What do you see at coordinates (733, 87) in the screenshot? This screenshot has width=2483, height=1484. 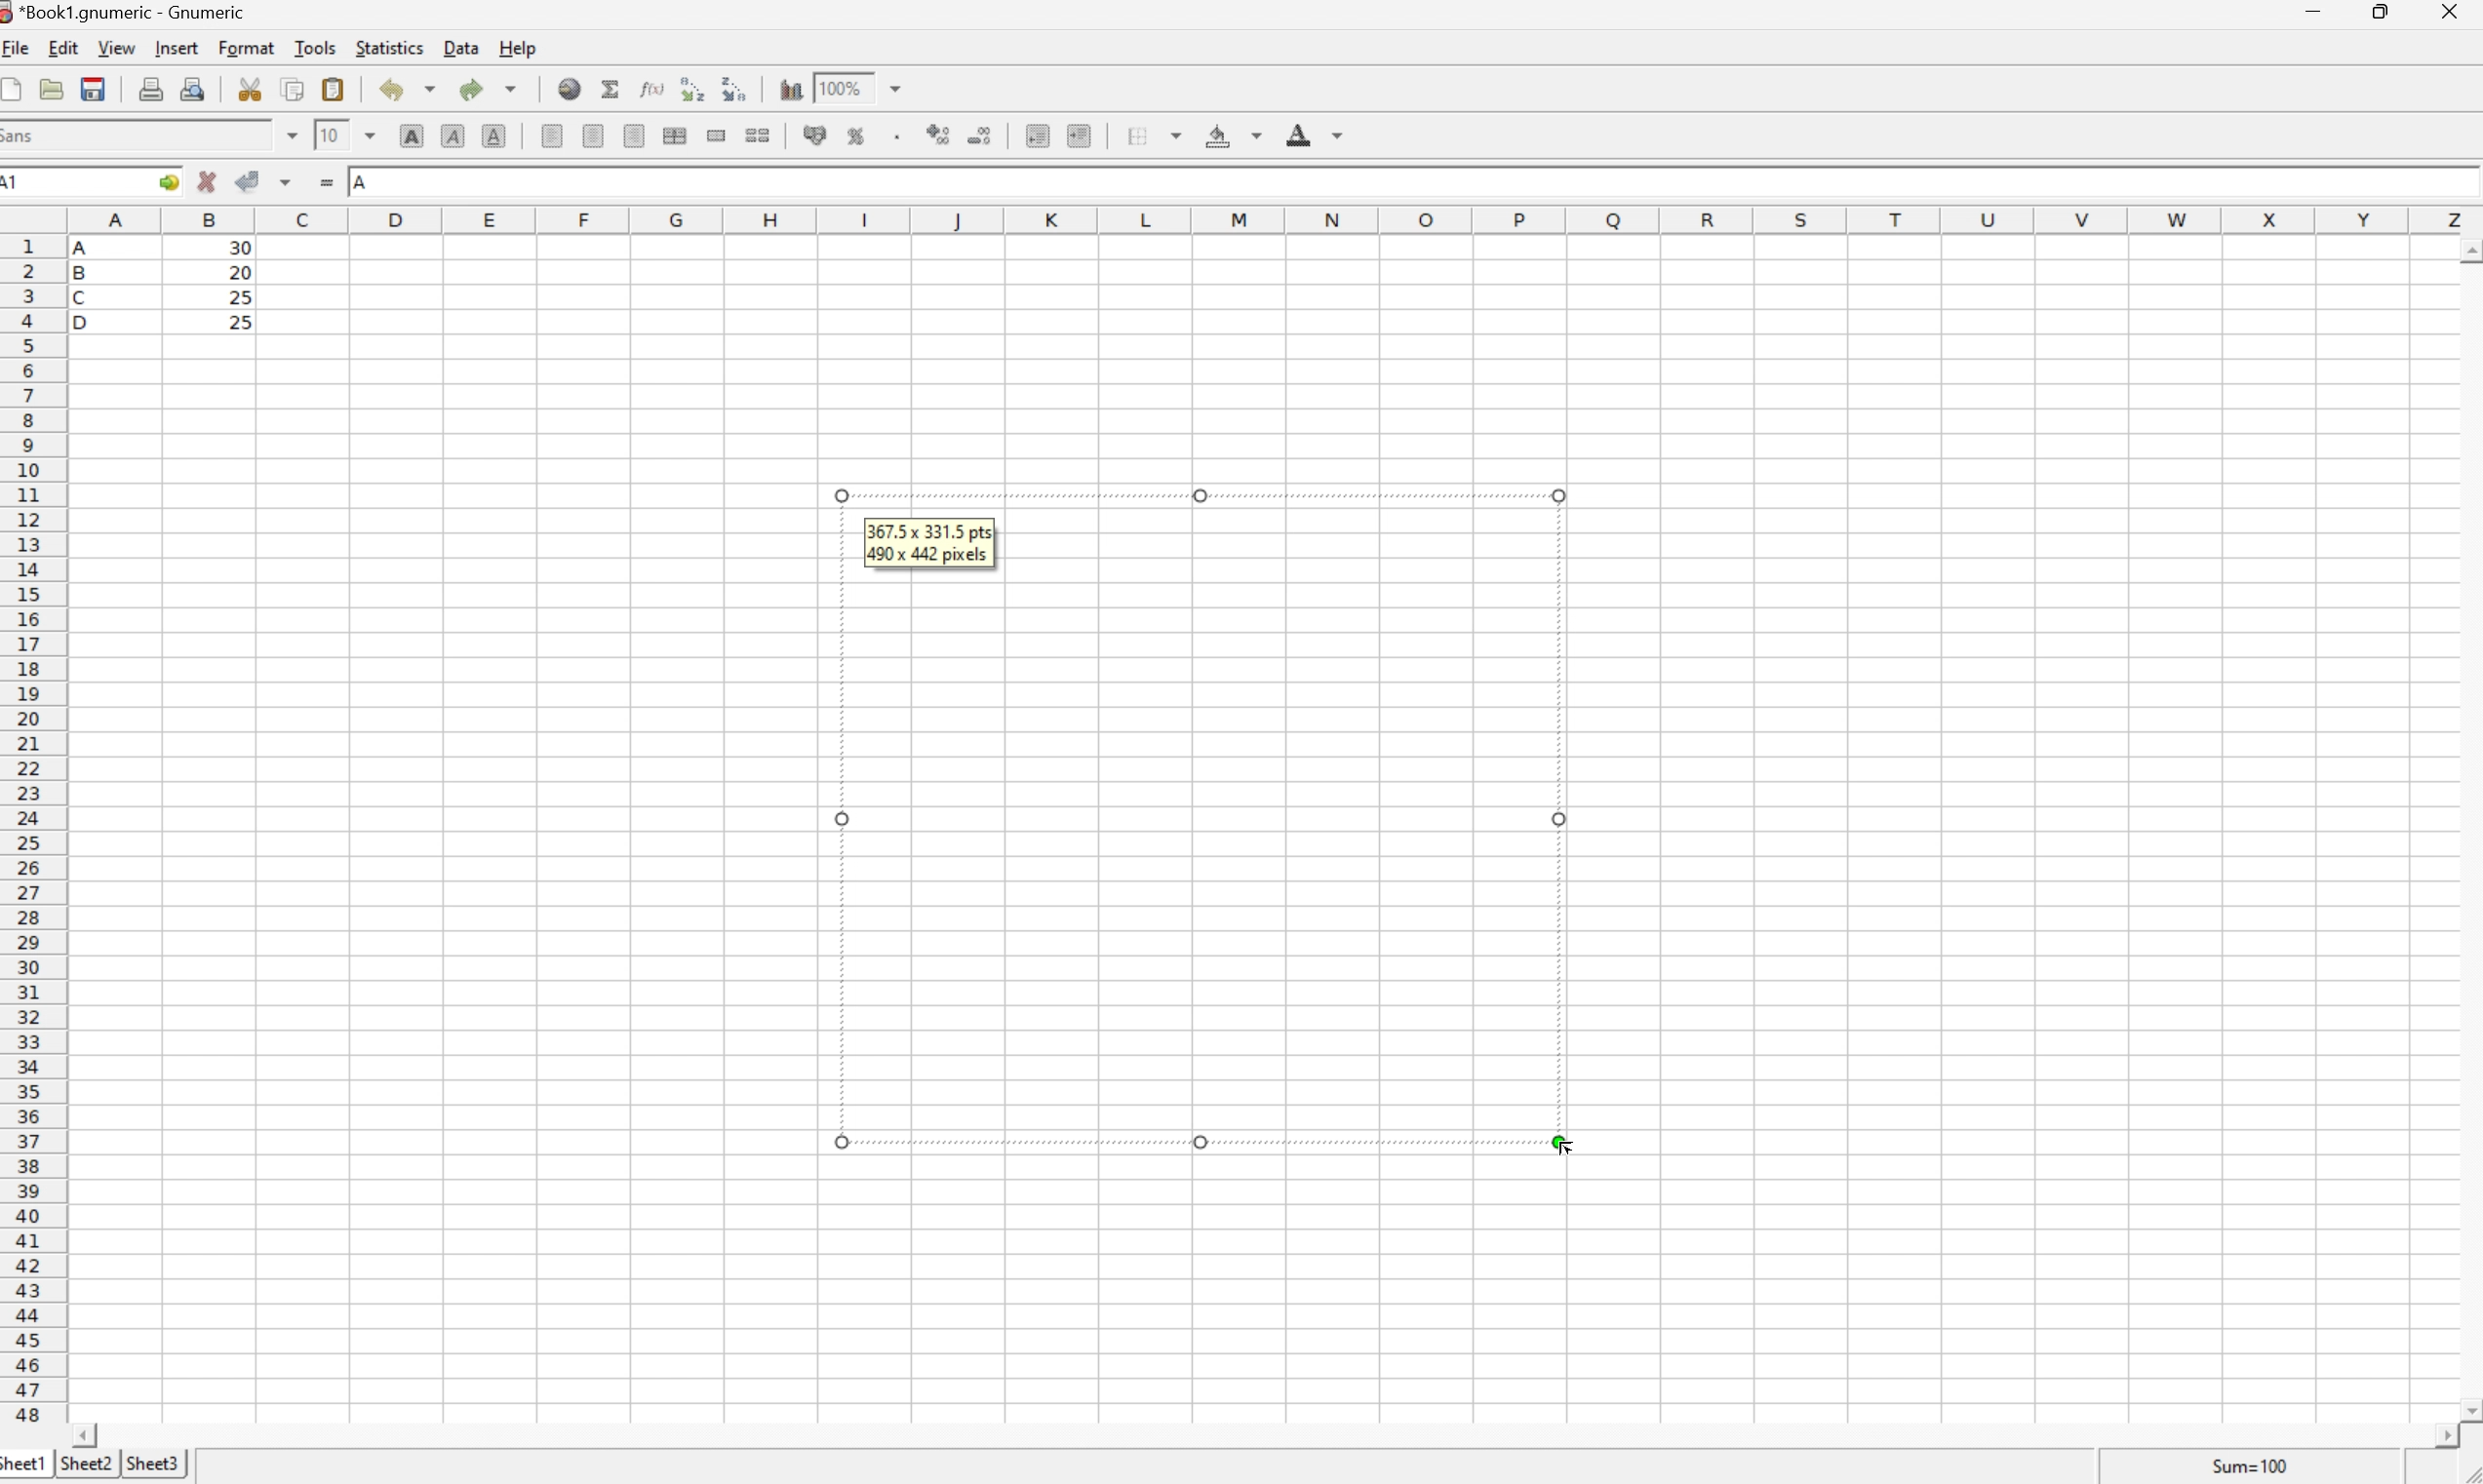 I see `Sort the selected region in descending order based on the first column selected` at bounding box center [733, 87].